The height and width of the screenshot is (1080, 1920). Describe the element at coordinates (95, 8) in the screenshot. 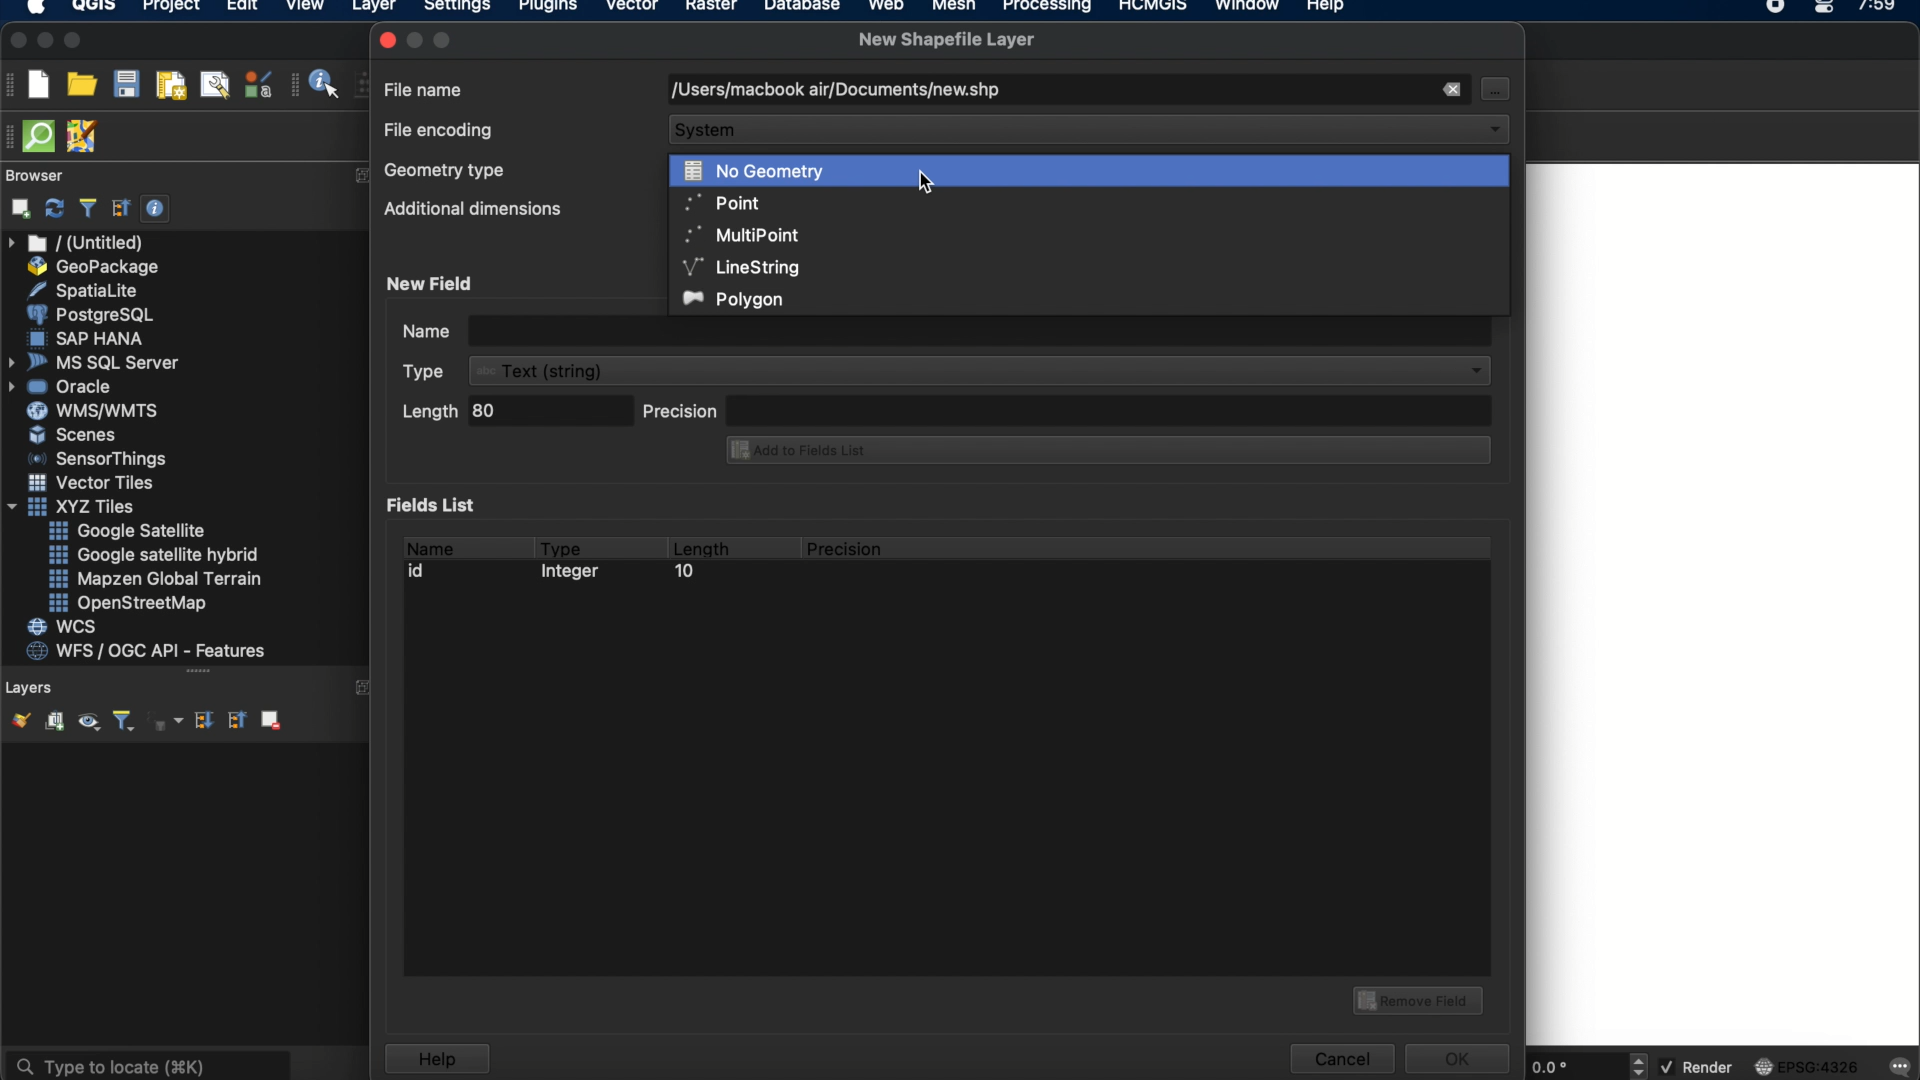

I see `QGIS` at that location.